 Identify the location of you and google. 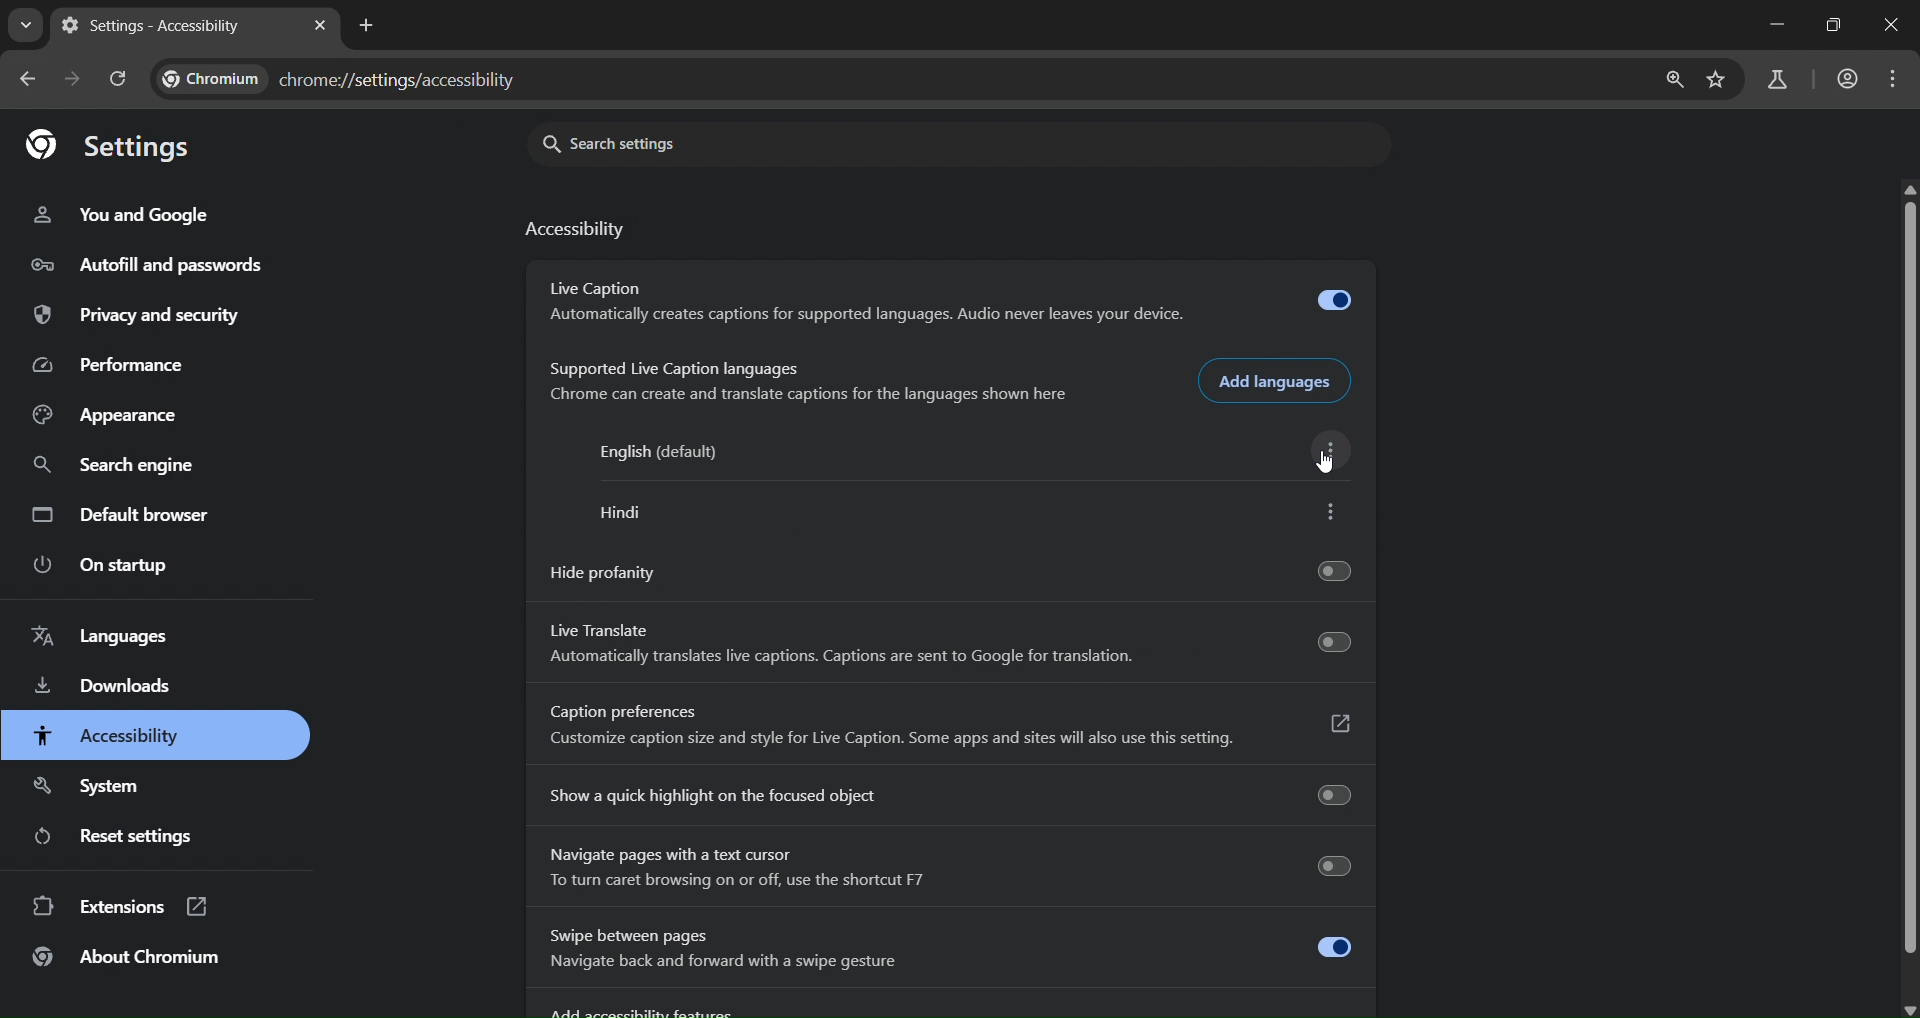
(131, 219).